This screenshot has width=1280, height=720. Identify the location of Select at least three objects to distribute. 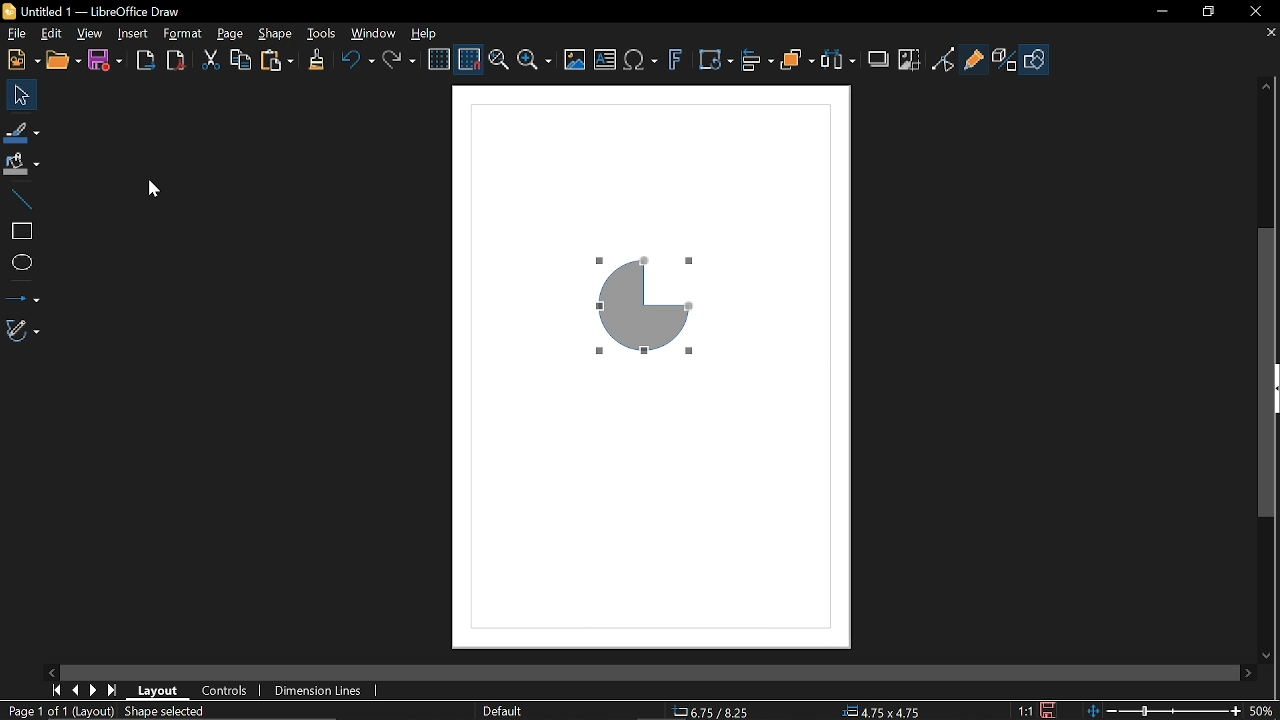
(840, 61).